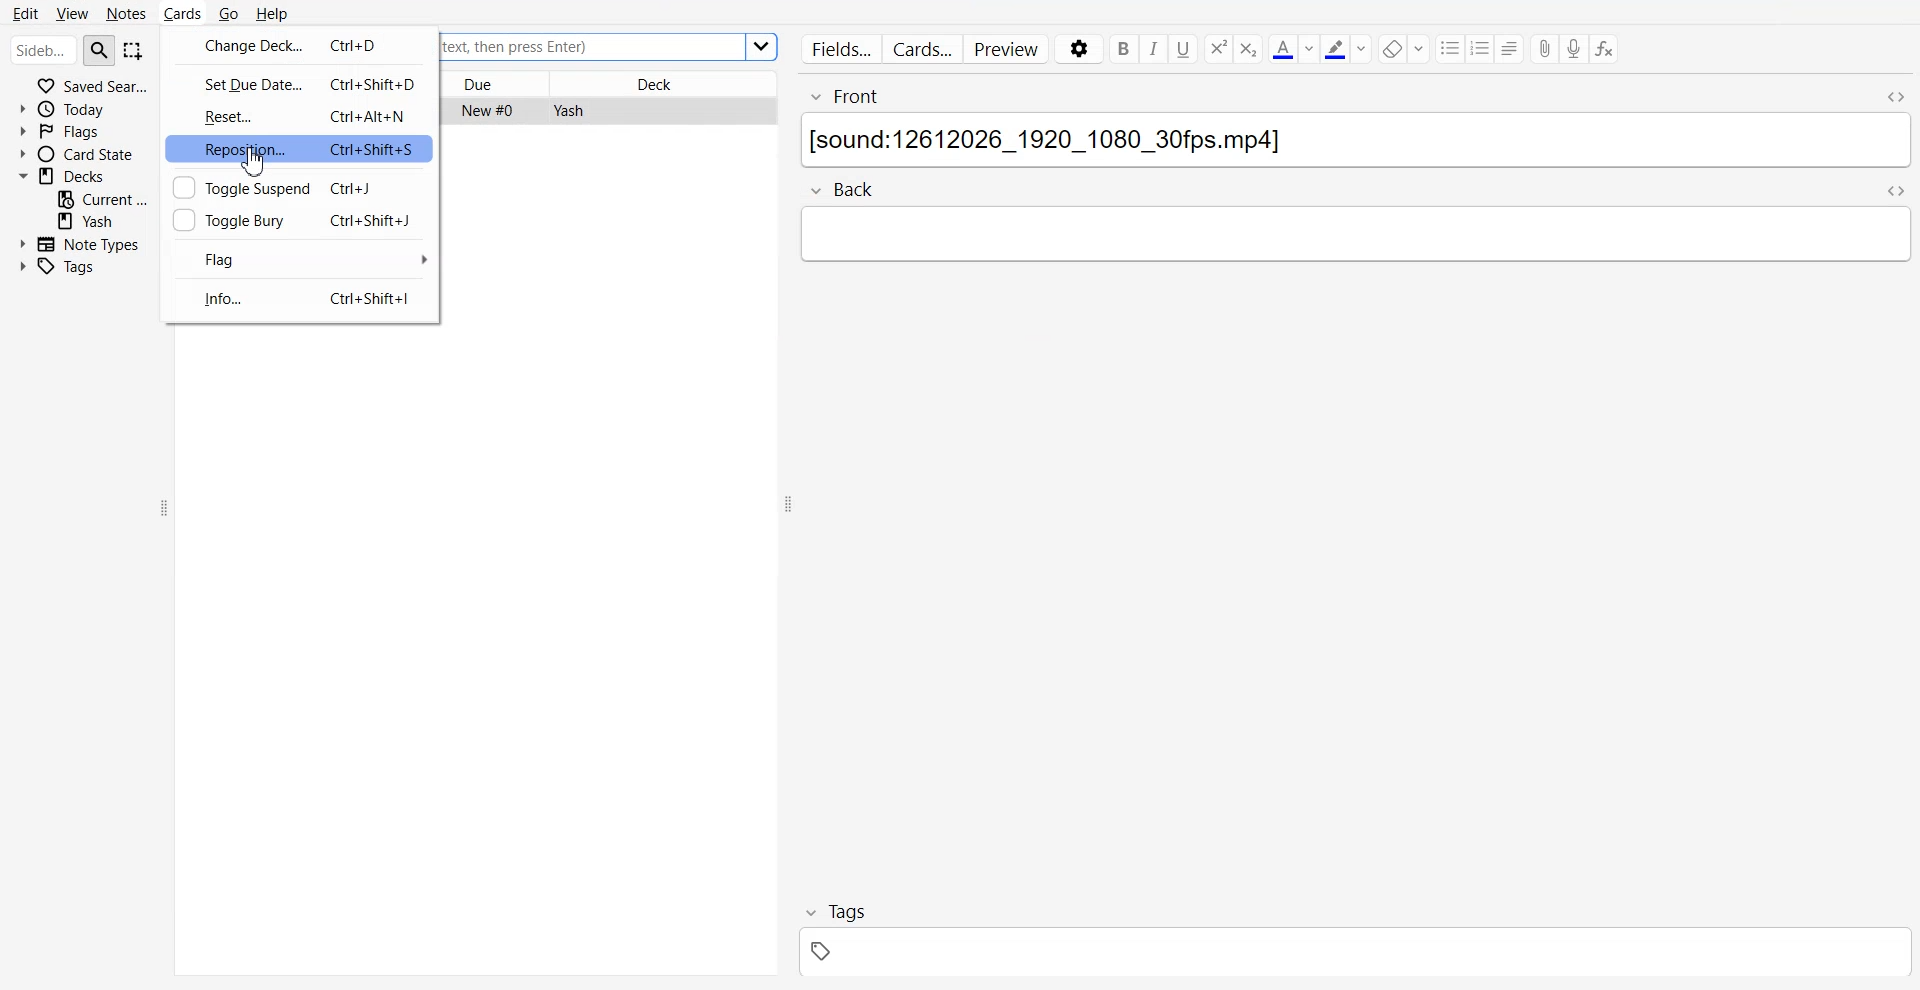 Image resolution: width=1920 pixels, height=990 pixels. I want to click on Yash, so click(567, 111).